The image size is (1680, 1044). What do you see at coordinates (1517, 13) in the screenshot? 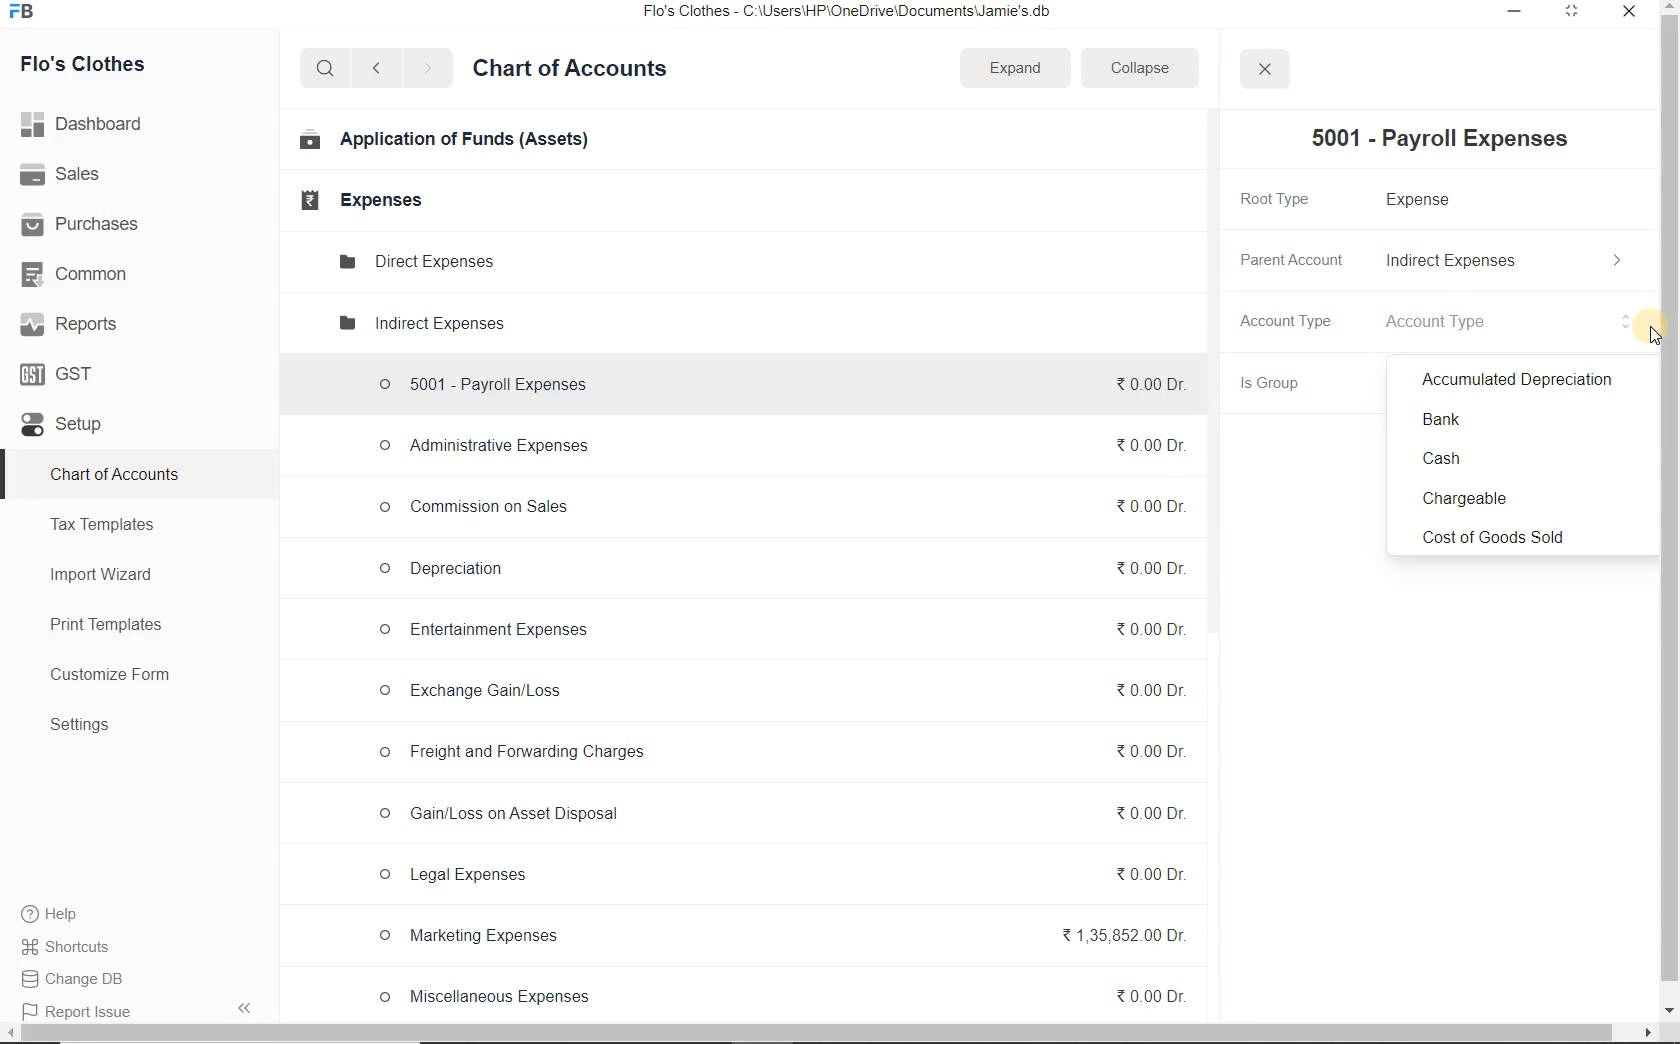
I see `minimize` at bounding box center [1517, 13].